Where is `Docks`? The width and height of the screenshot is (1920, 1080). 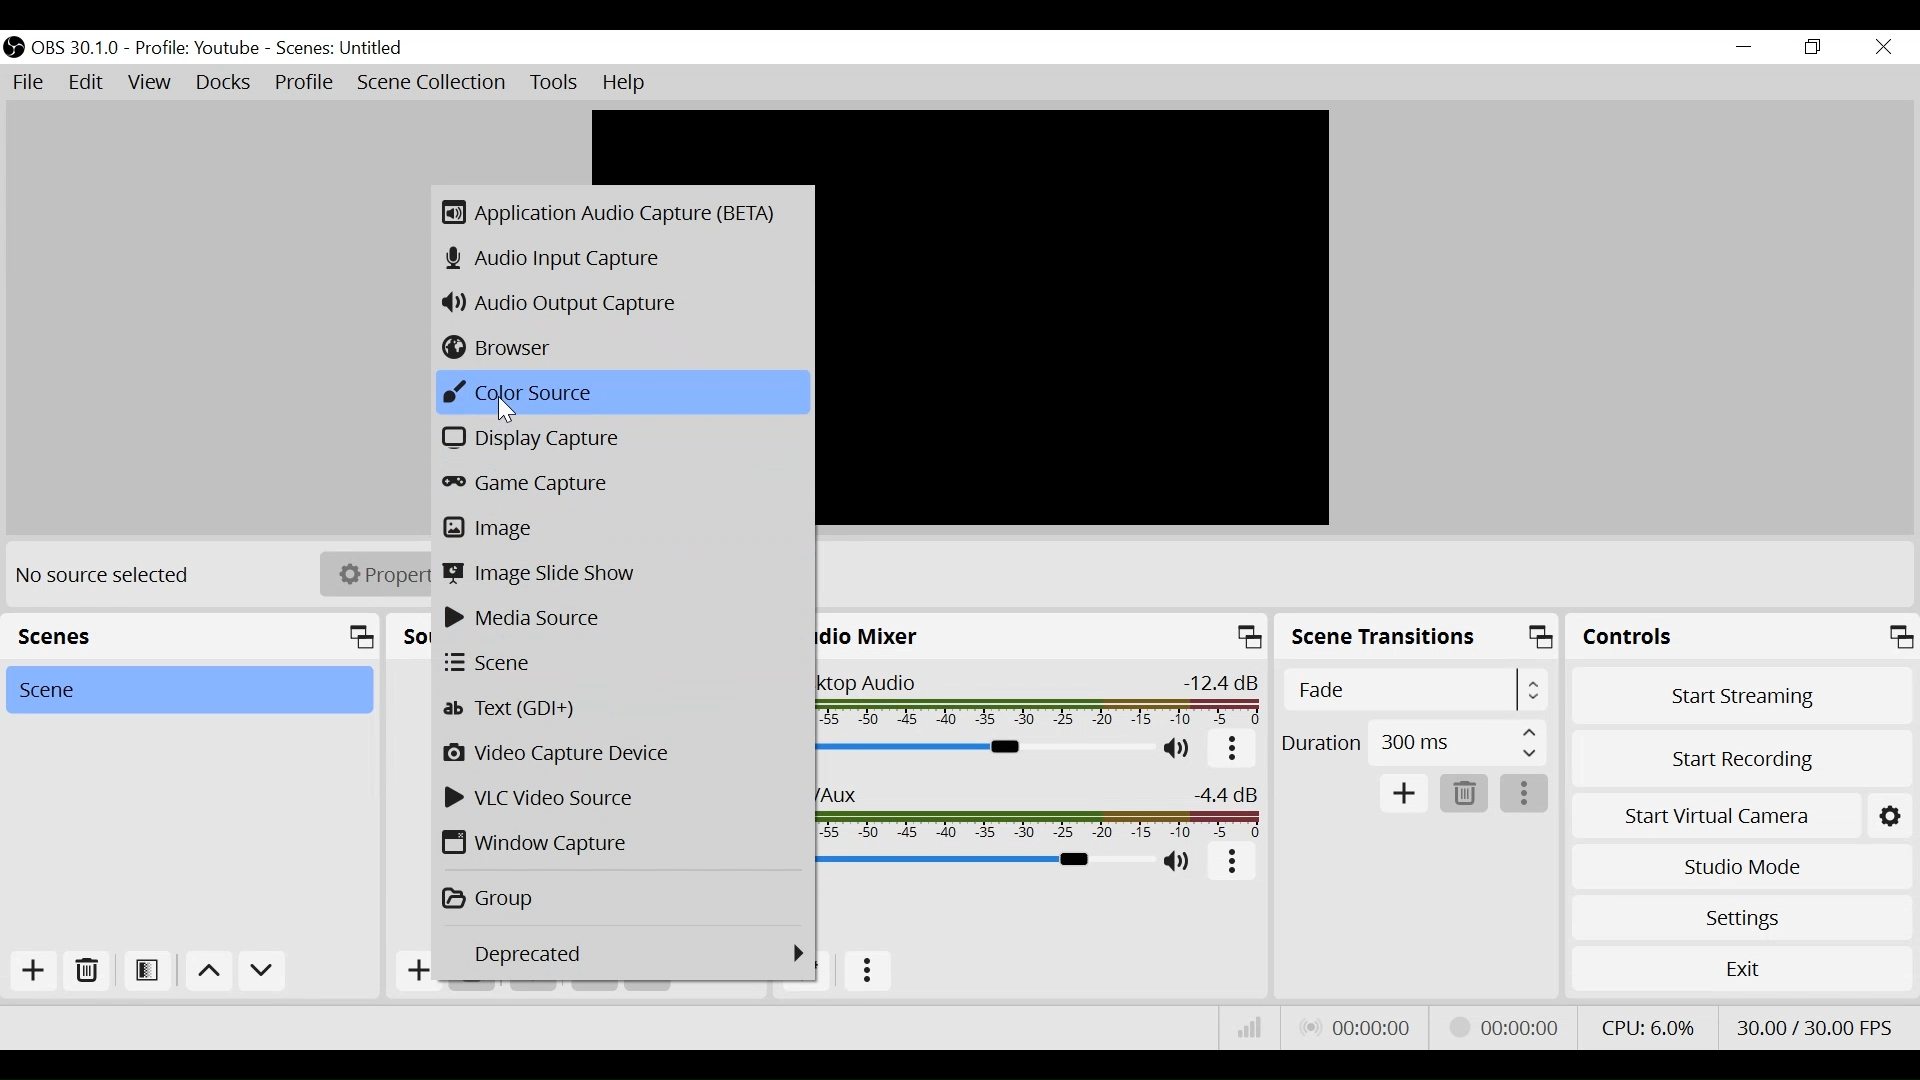 Docks is located at coordinates (225, 83).